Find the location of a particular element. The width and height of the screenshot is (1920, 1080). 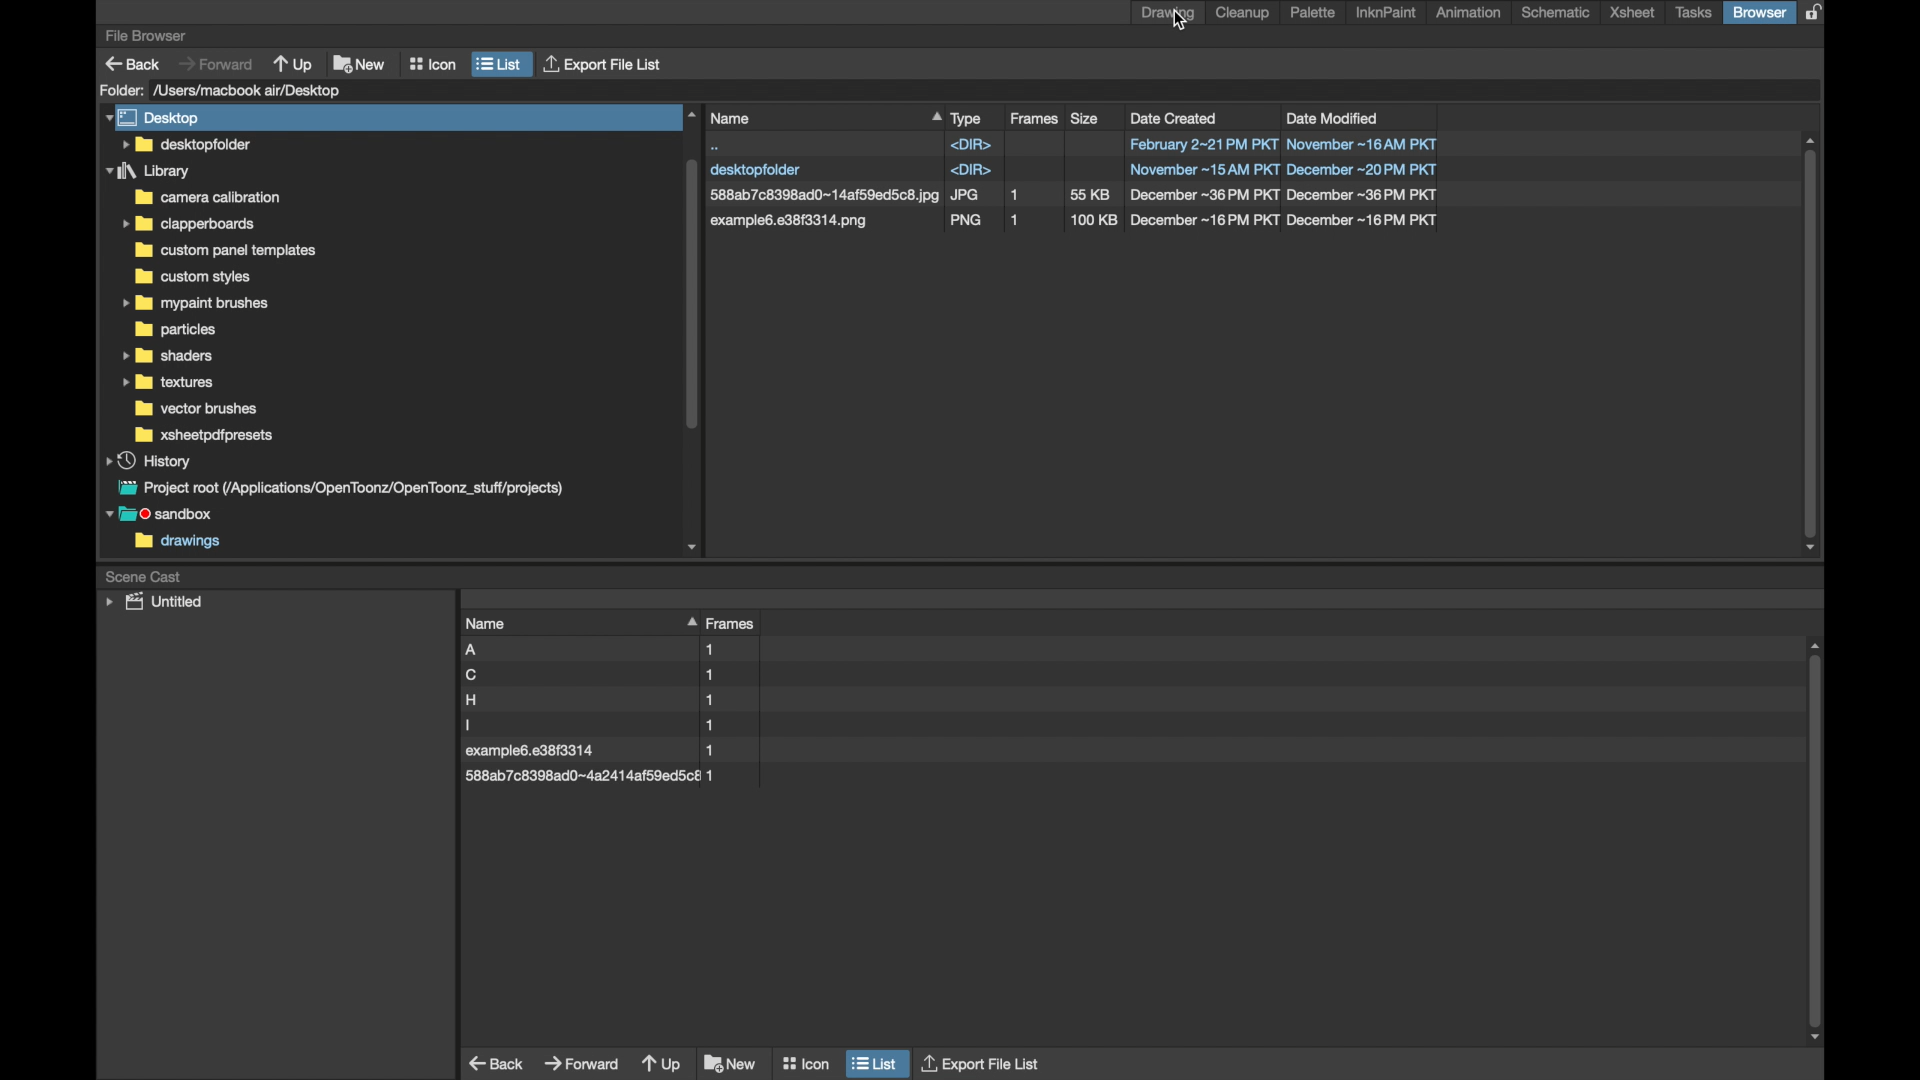

up is located at coordinates (294, 63).